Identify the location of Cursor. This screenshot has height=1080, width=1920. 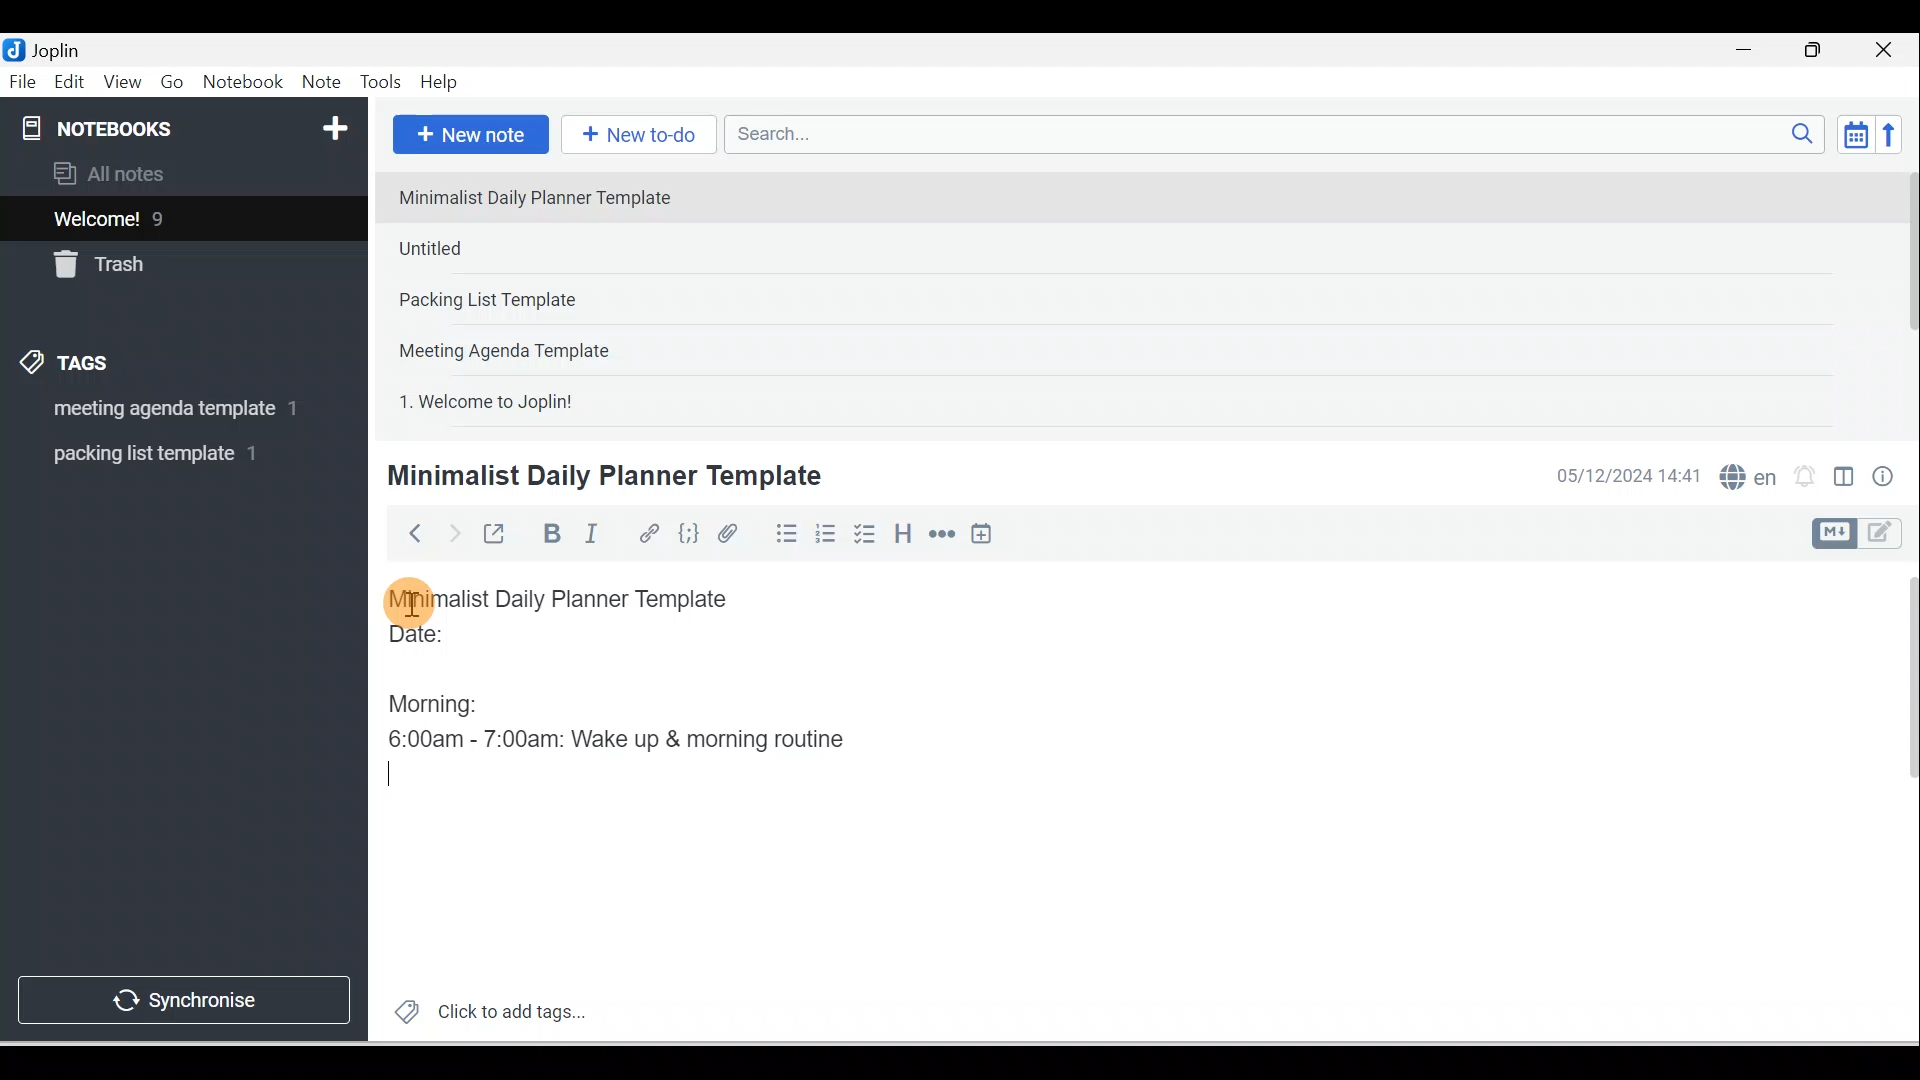
(410, 600).